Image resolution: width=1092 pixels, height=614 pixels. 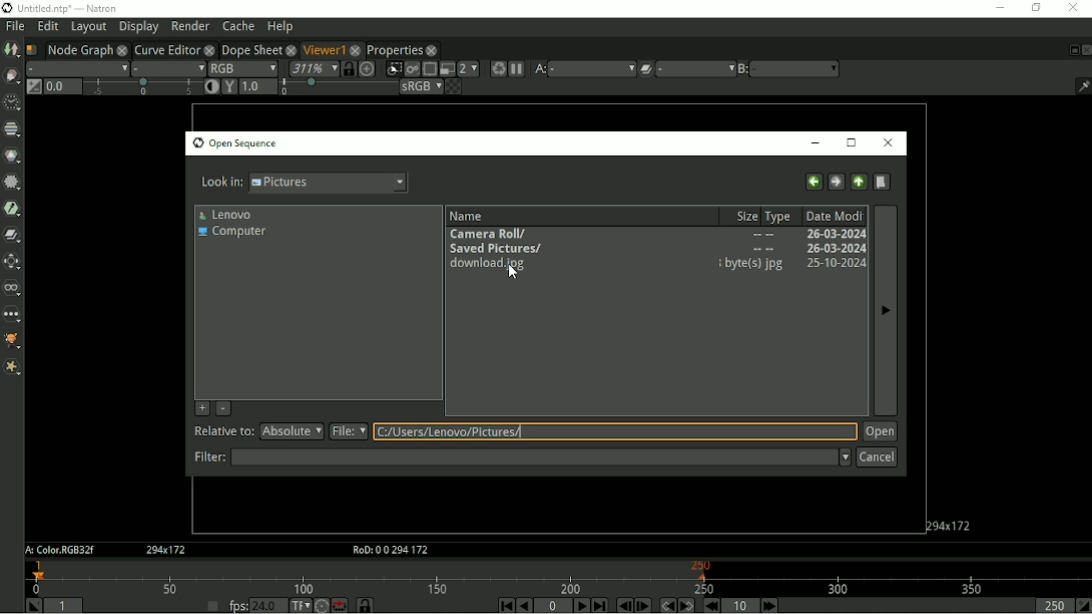 What do you see at coordinates (12, 155) in the screenshot?
I see `Color` at bounding box center [12, 155].